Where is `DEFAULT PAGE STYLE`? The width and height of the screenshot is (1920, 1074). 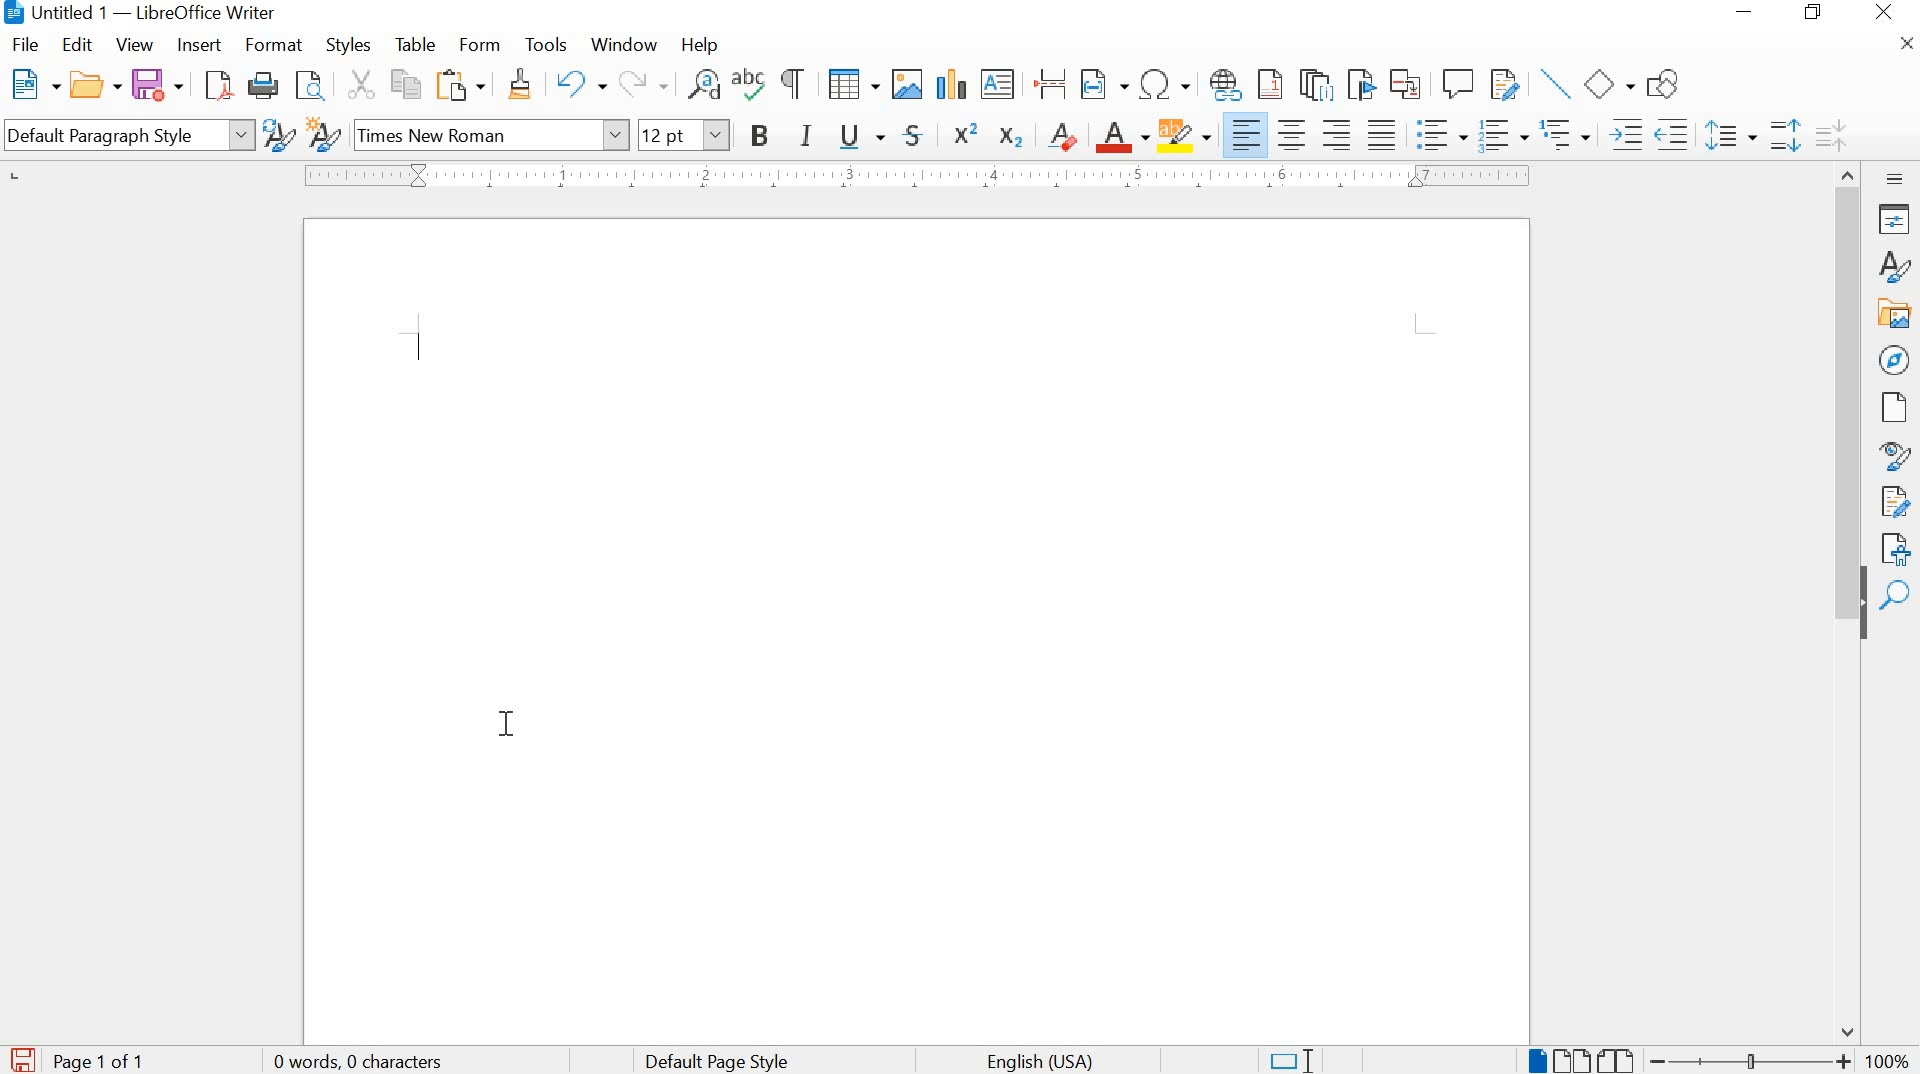
DEFAULT PAGE STYLE is located at coordinates (713, 1059).